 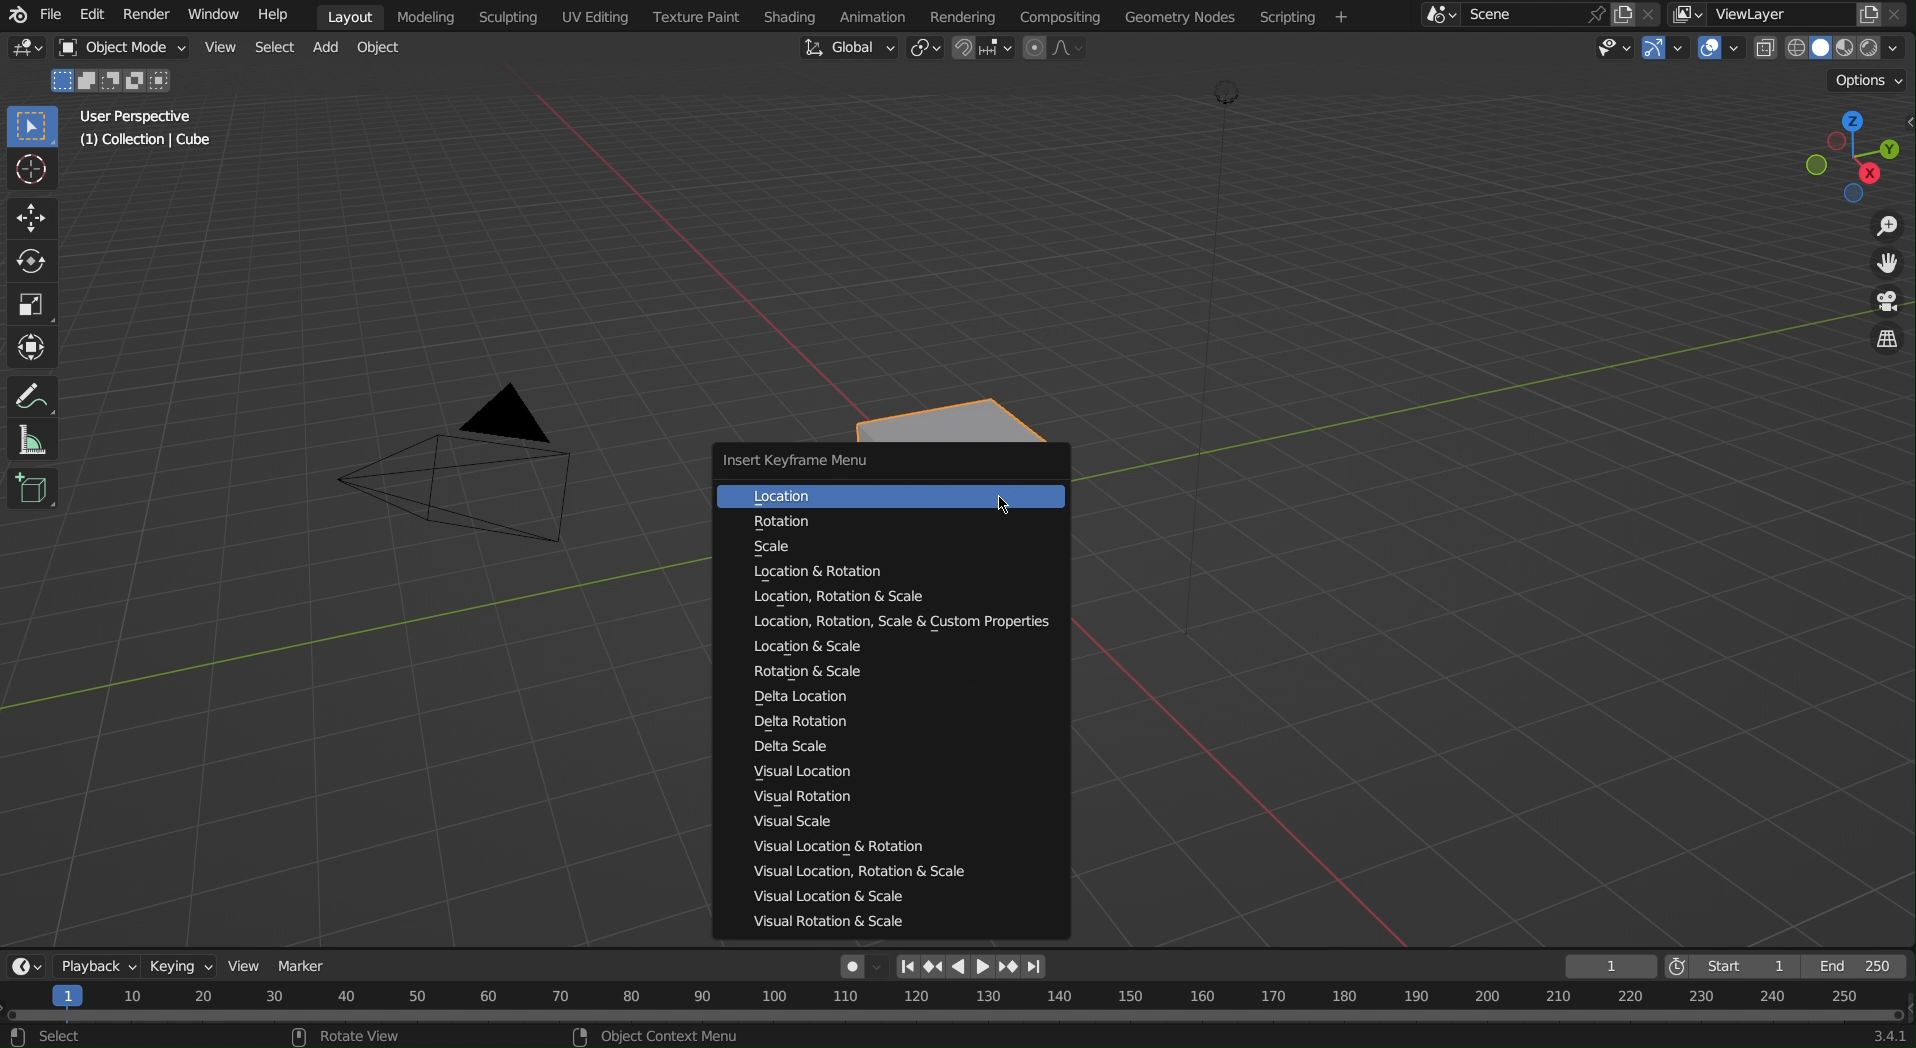 I want to click on Toggle X-Ray, so click(x=1762, y=53).